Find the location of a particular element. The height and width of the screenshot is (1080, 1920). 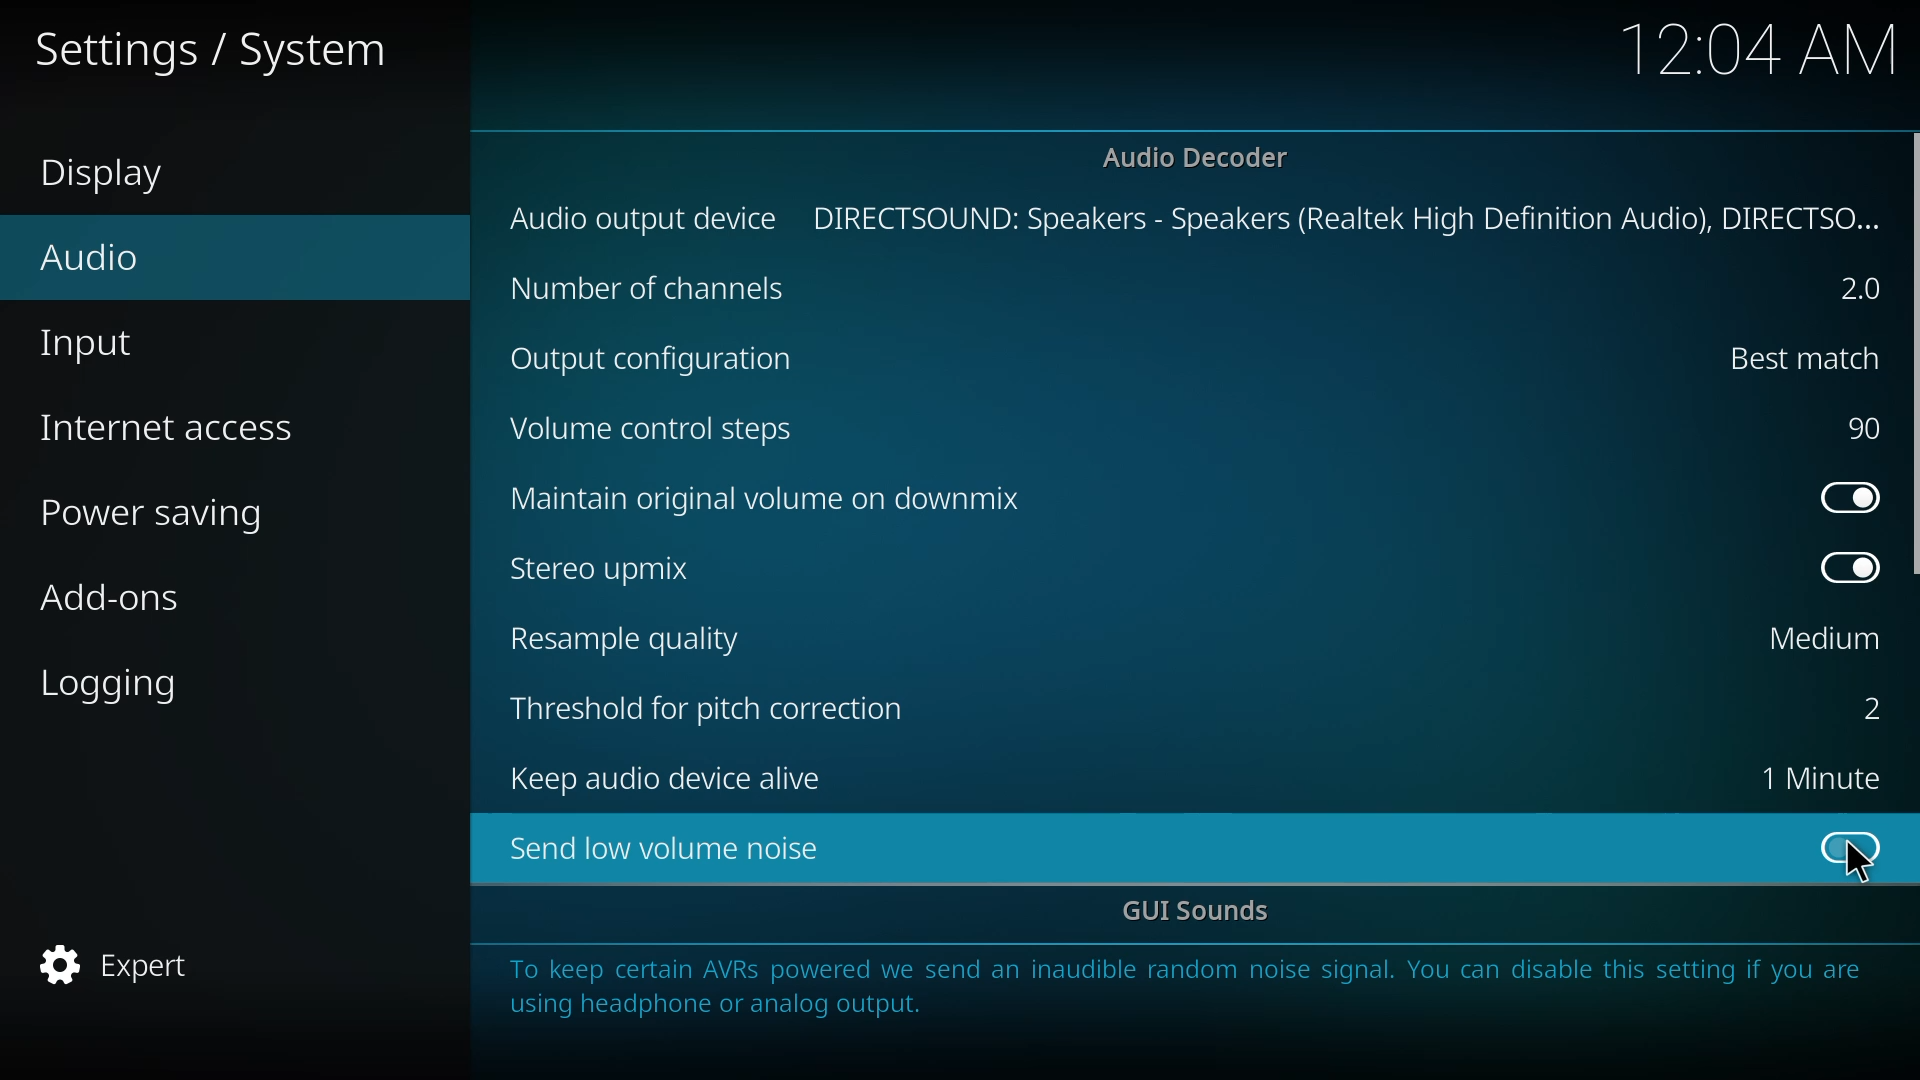

maintain original volume is located at coordinates (783, 501).